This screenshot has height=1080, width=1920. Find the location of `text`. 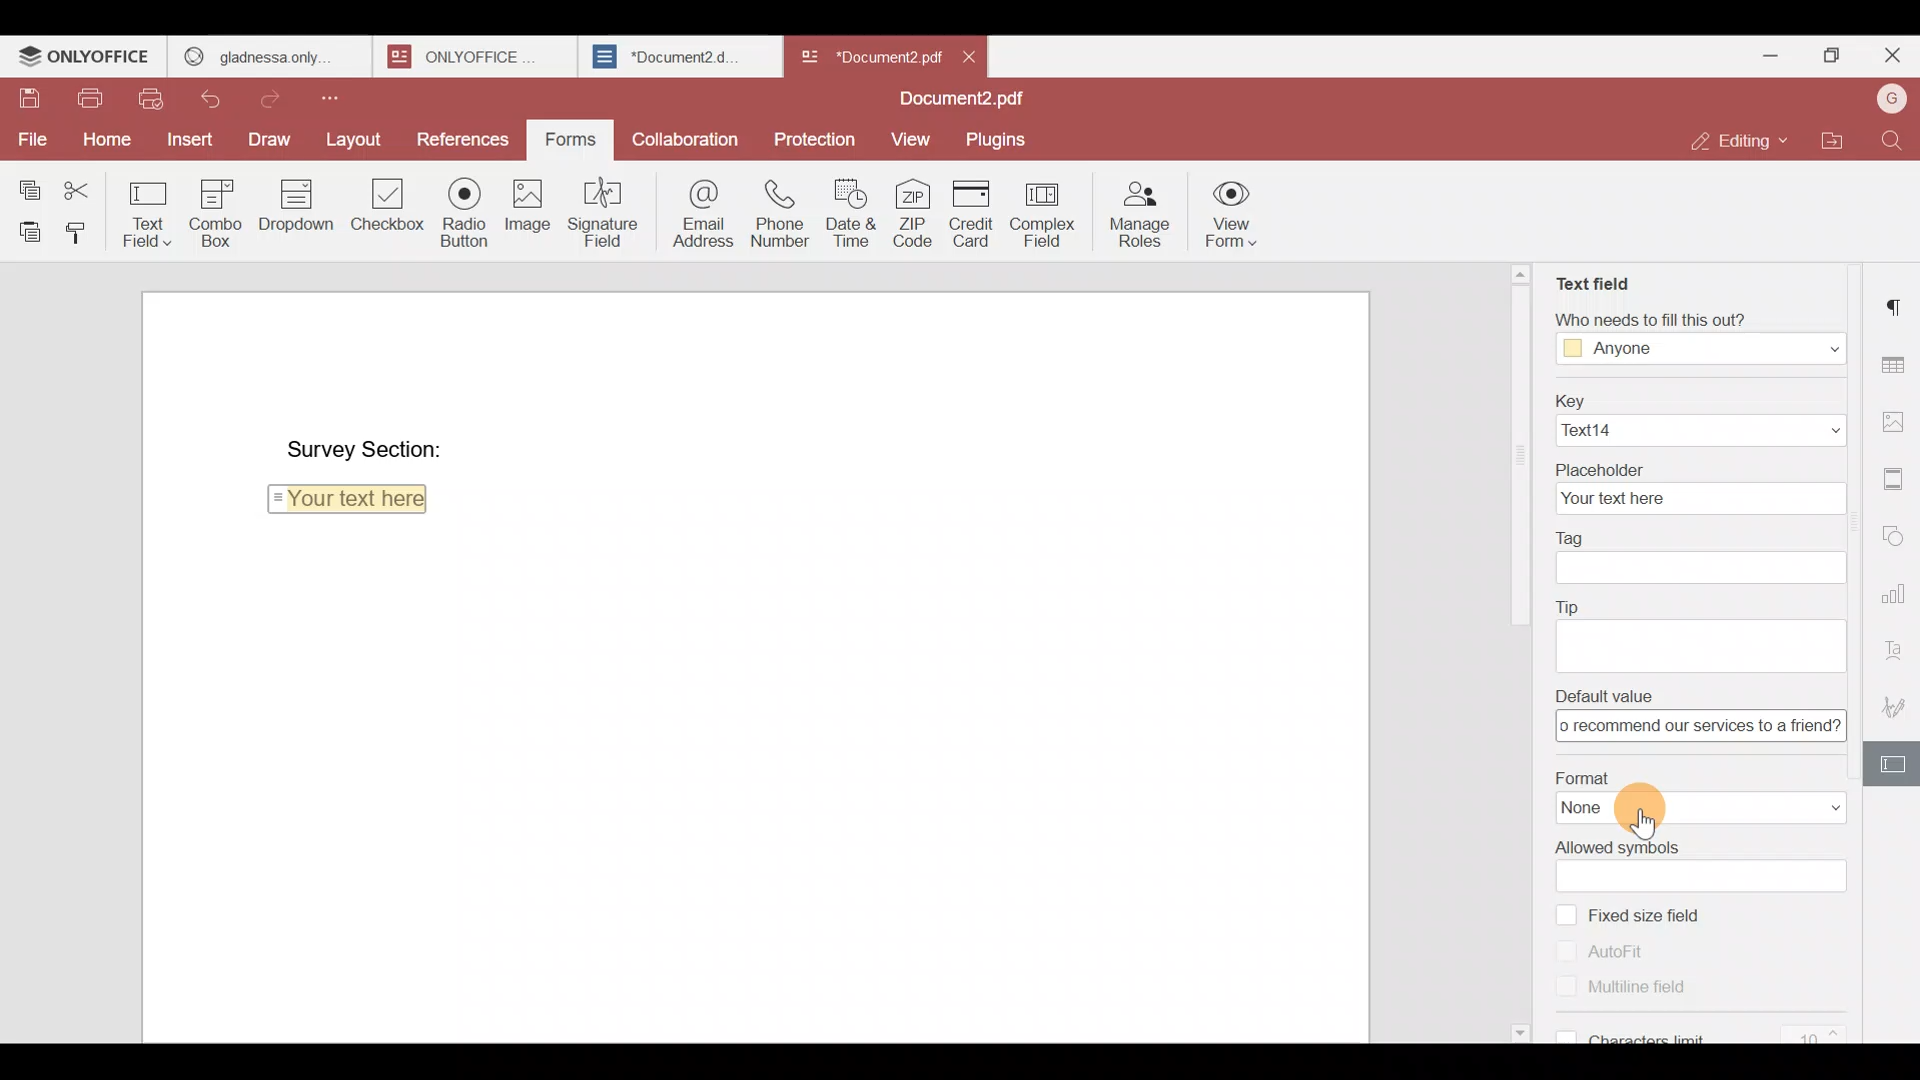

text is located at coordinates (1705, 643).